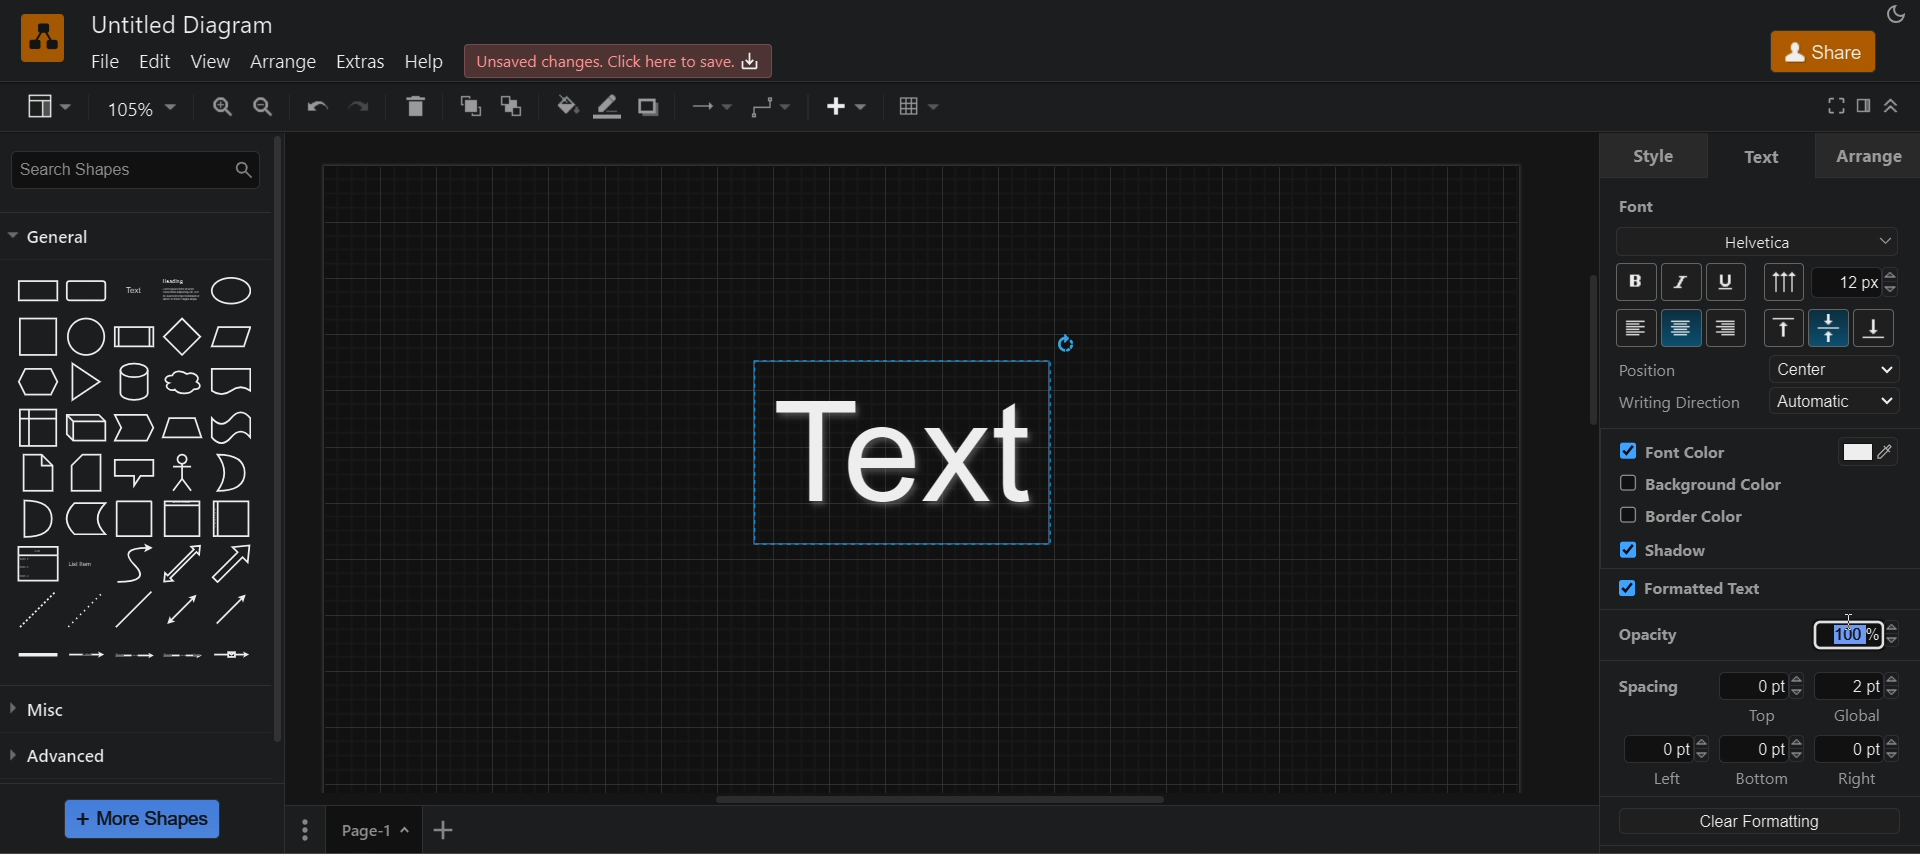 This screenshot has width=1920, height=854. I want to click on writing direction, so click(1678, 402).